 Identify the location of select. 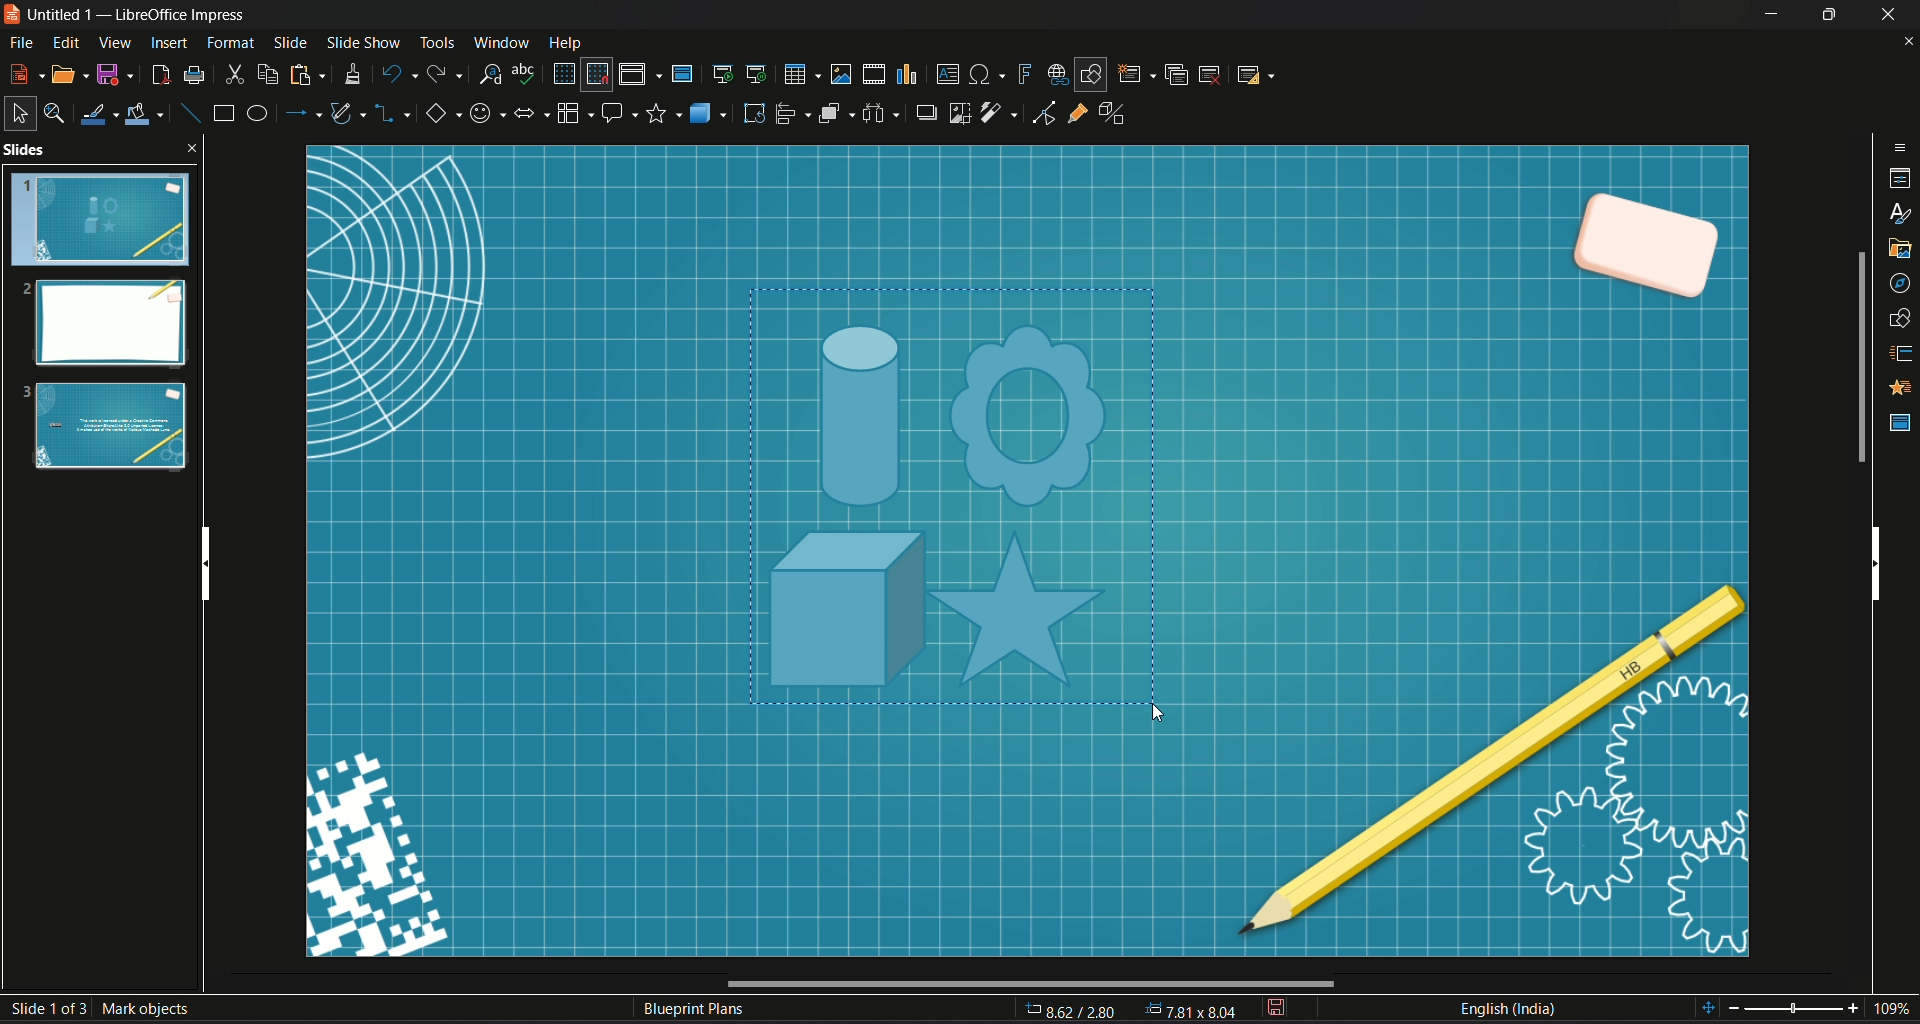
(17, 113).